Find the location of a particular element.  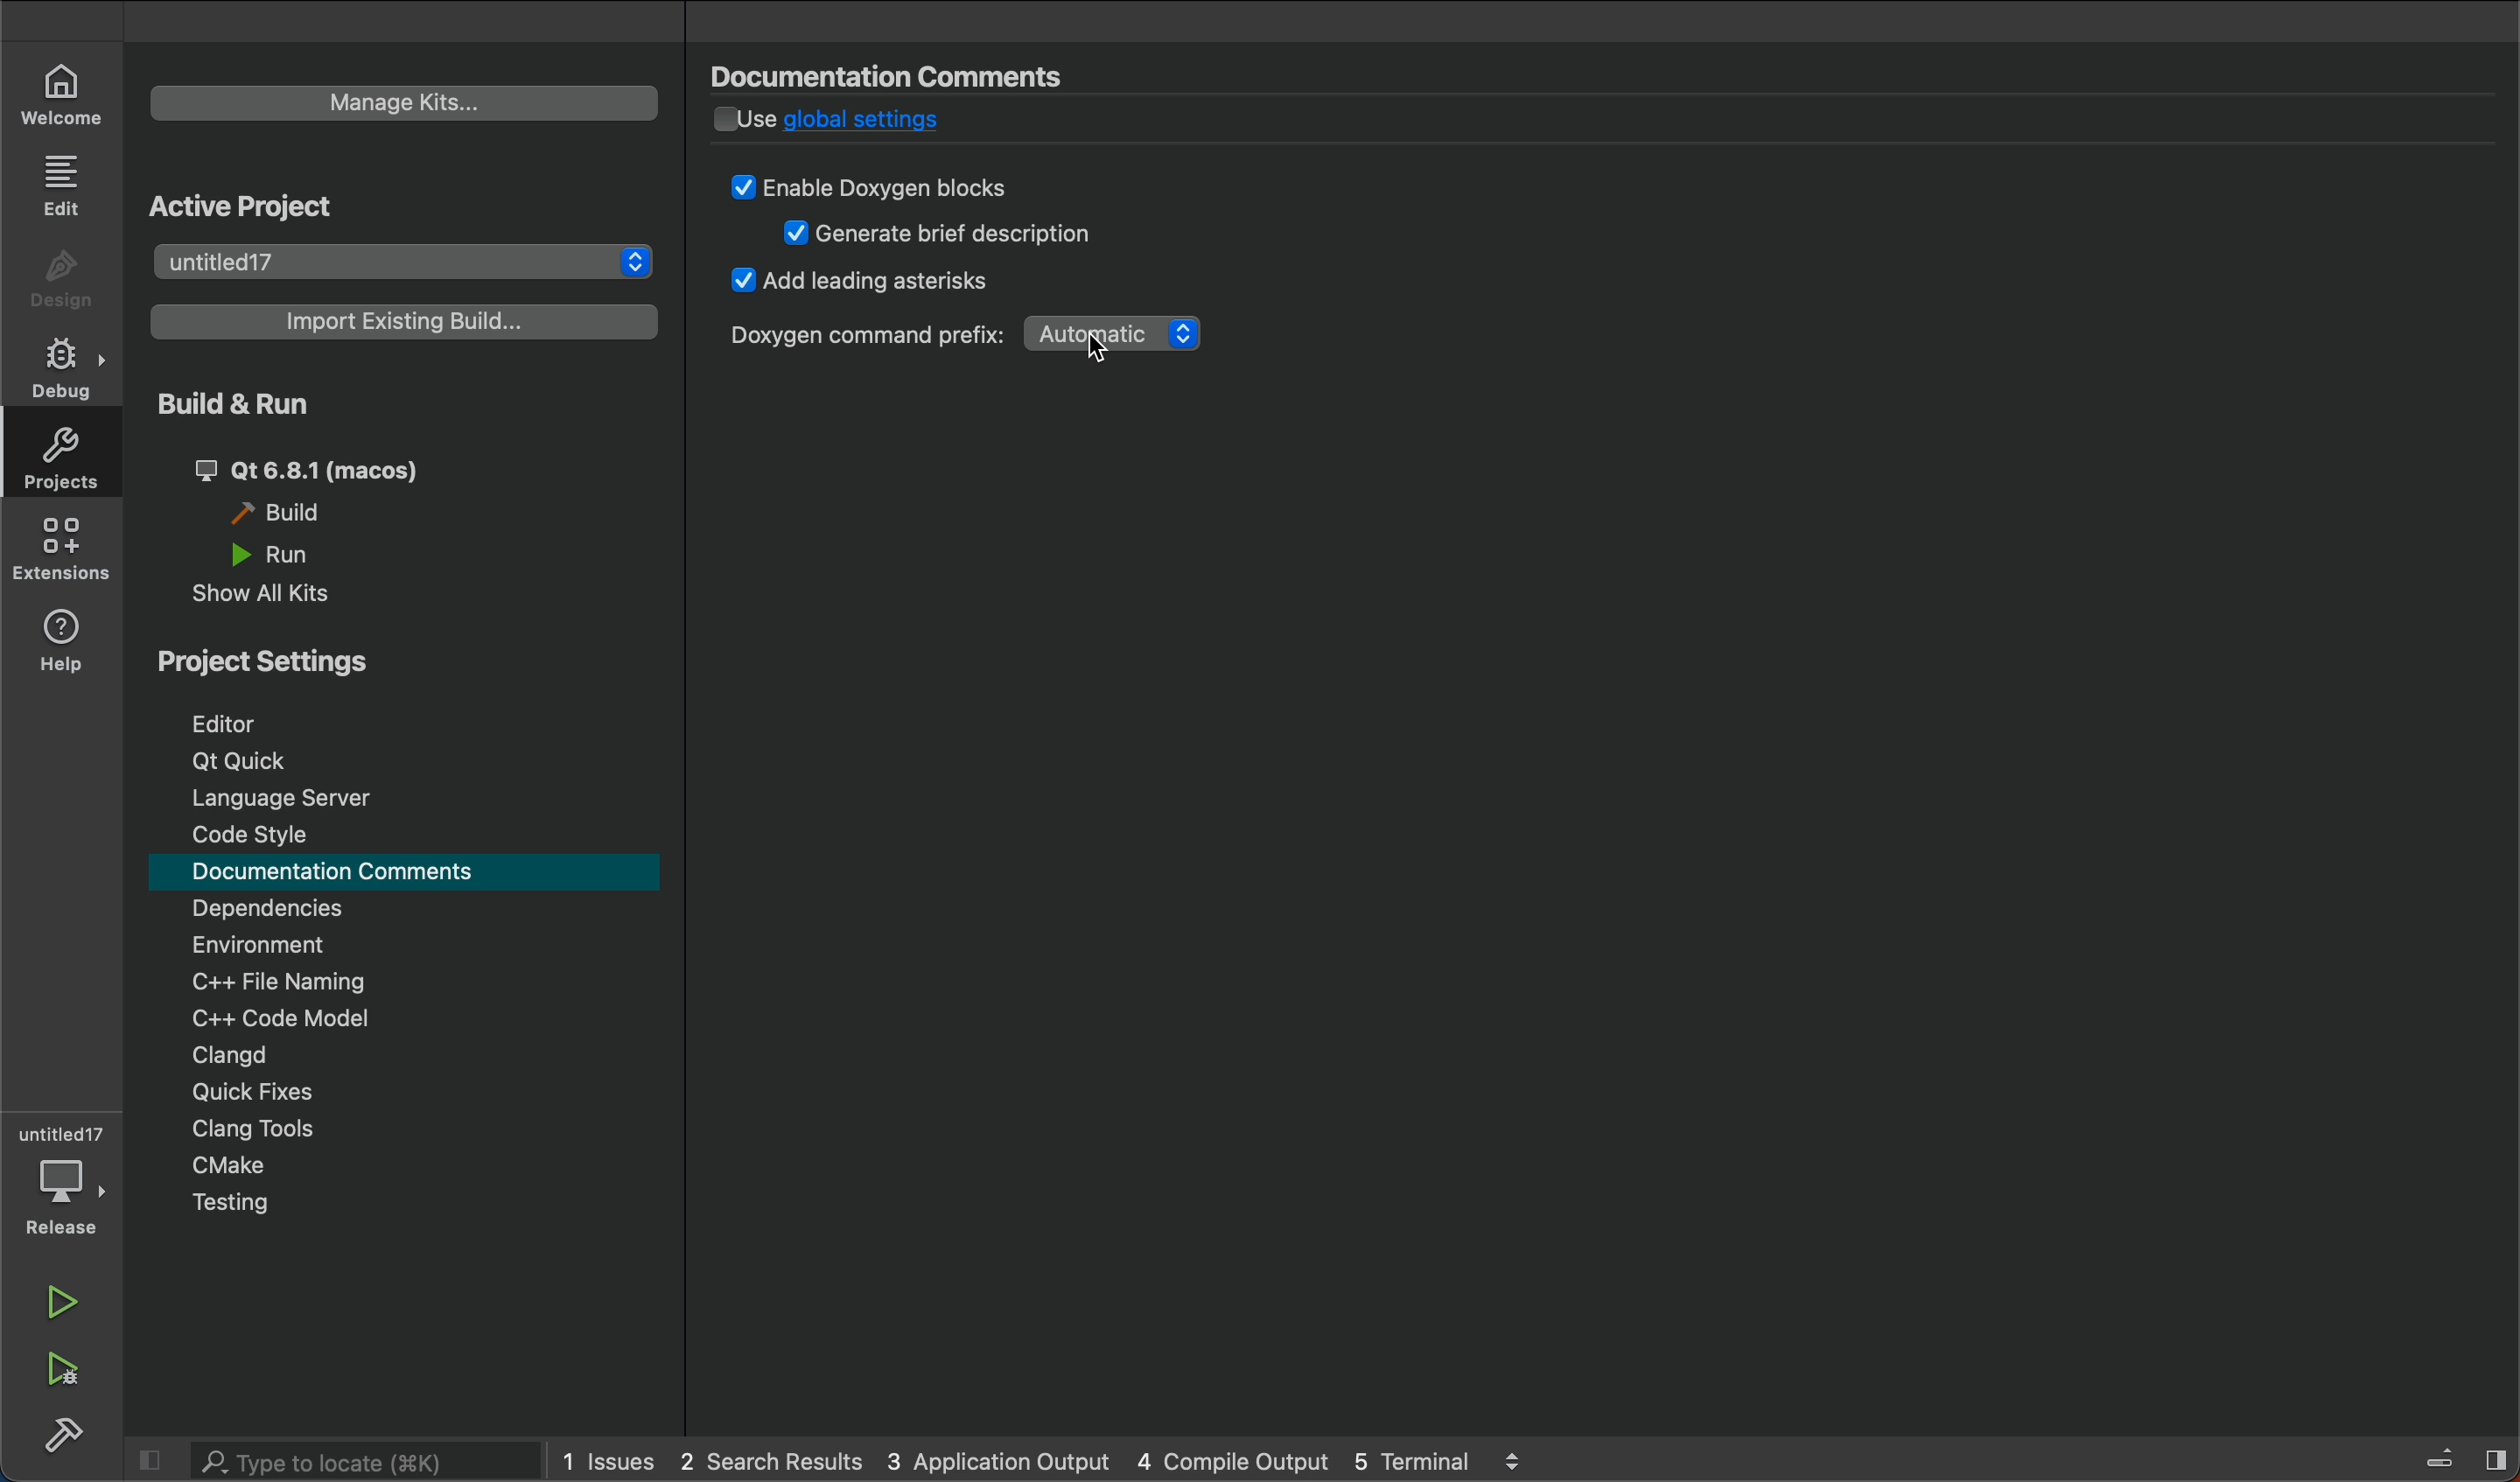

build and run is located at coordinates (407, 407).